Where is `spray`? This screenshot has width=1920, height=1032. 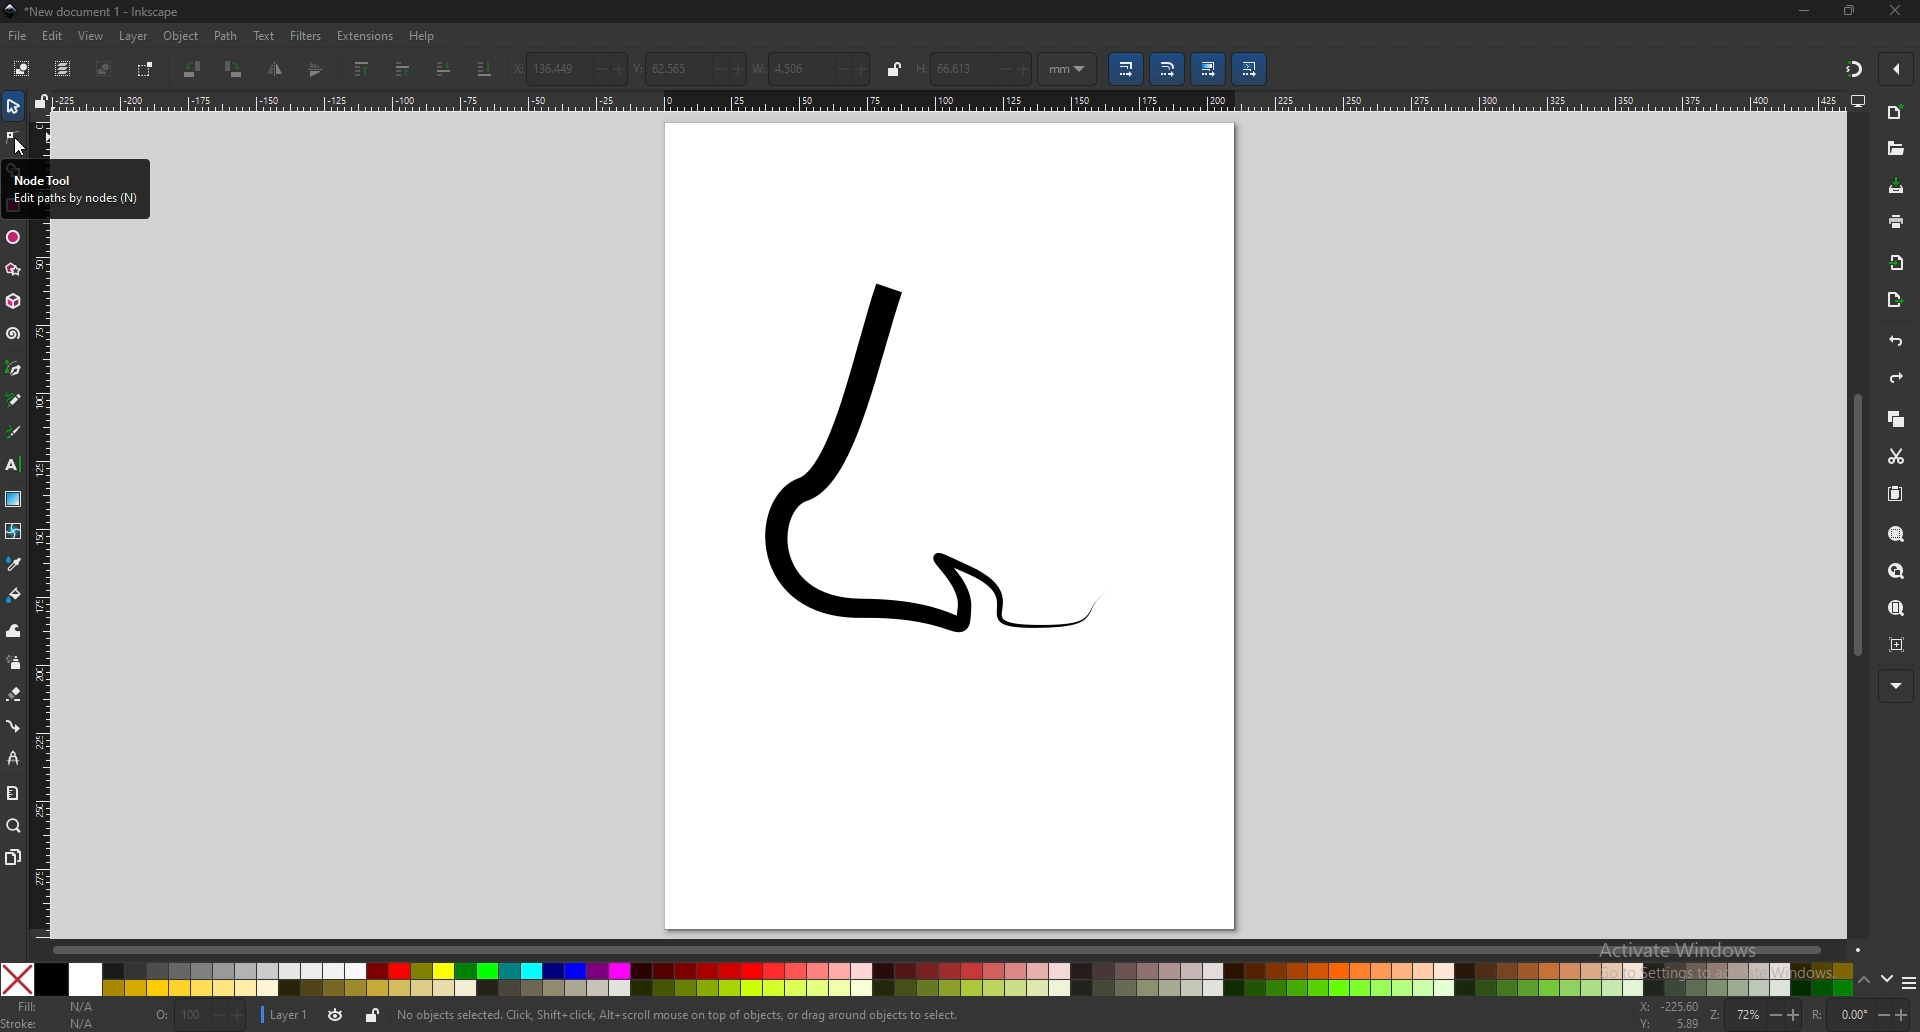 spray is located at coordinates (15, 663).